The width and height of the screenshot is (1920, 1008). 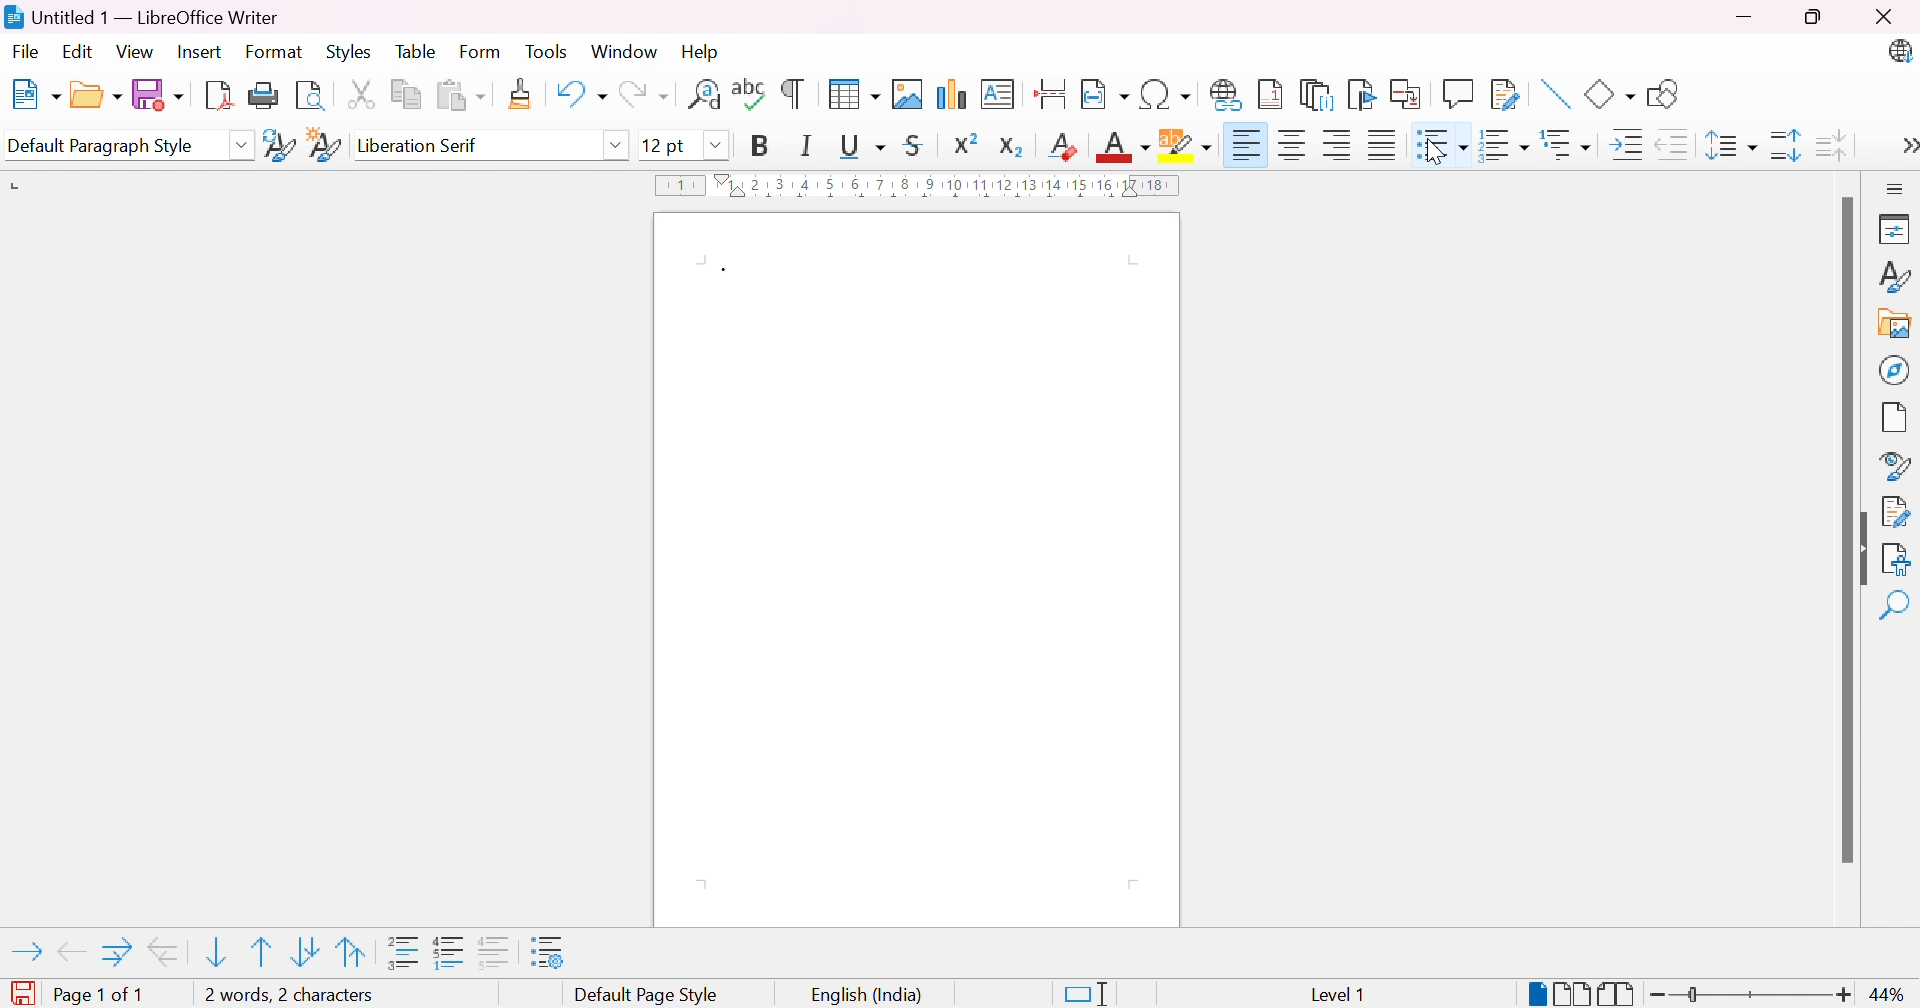 I want to click on Style, so click(x=1896, y=277).